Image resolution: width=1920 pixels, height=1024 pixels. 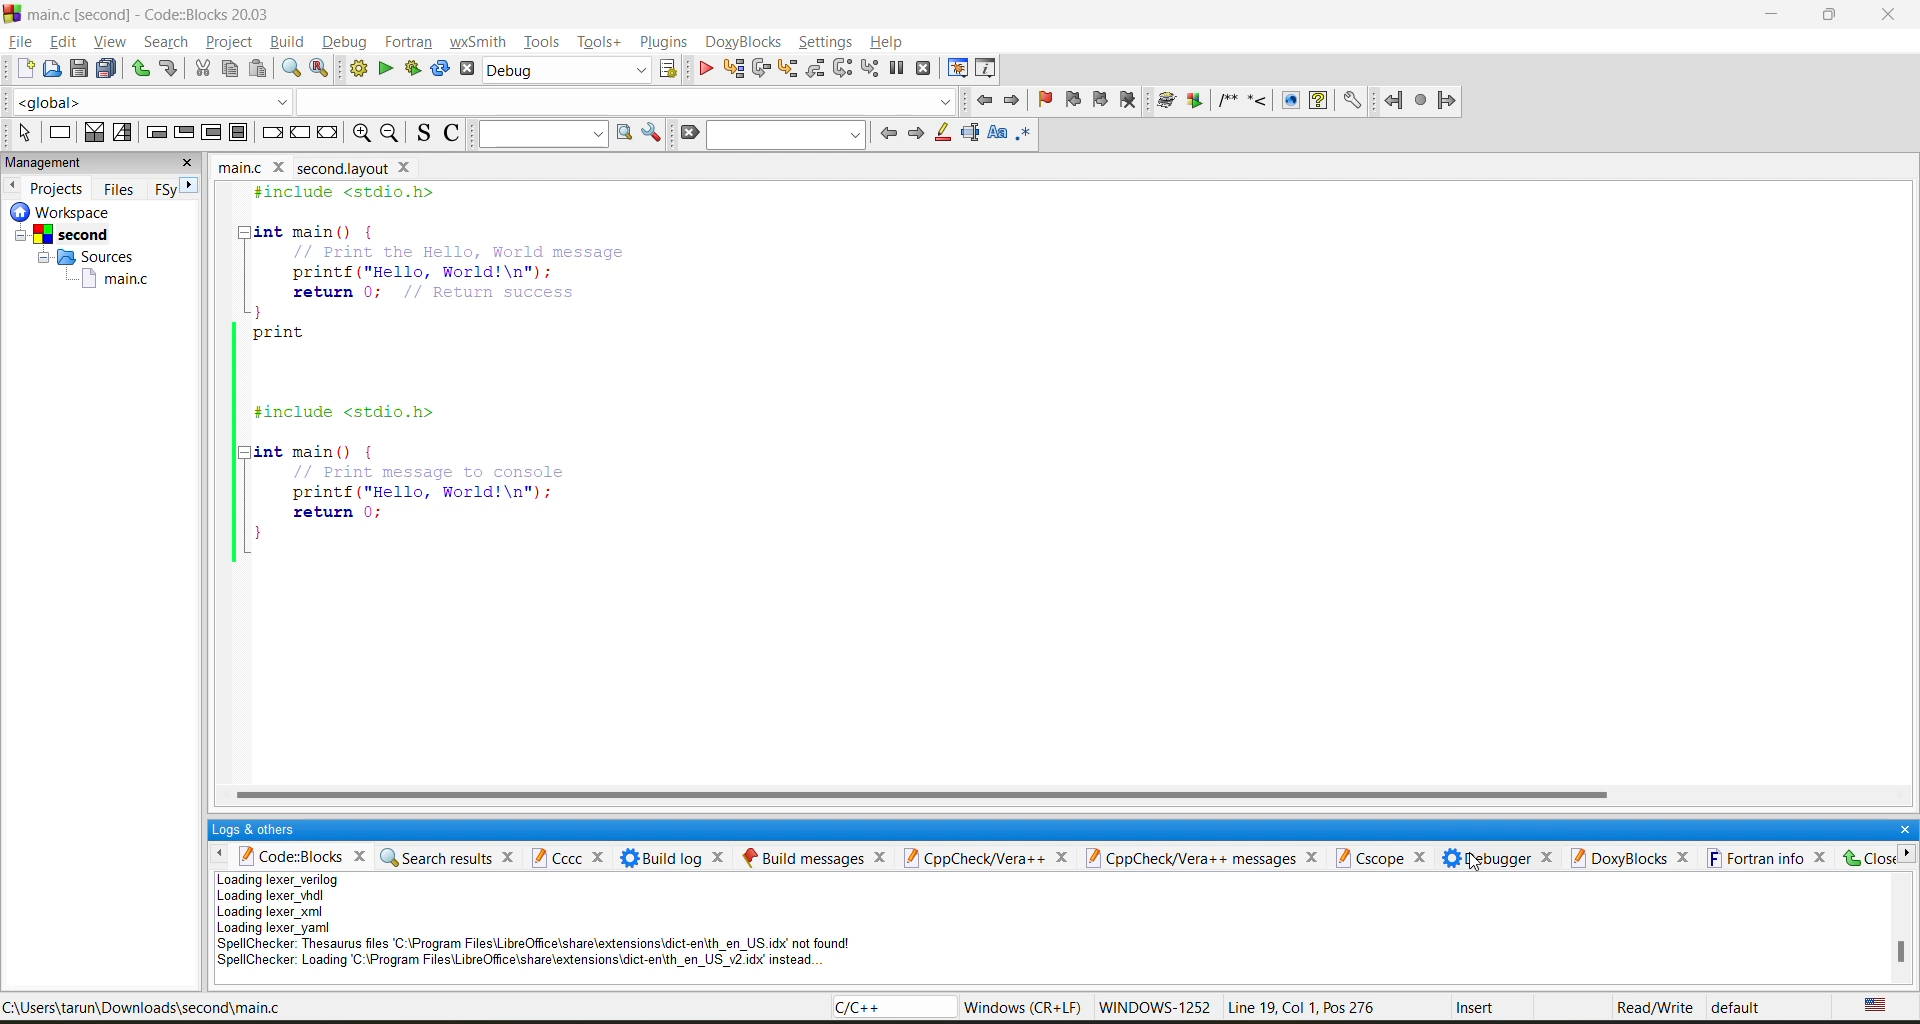 I want to click on step into instruction, so click(x=869, y=70).